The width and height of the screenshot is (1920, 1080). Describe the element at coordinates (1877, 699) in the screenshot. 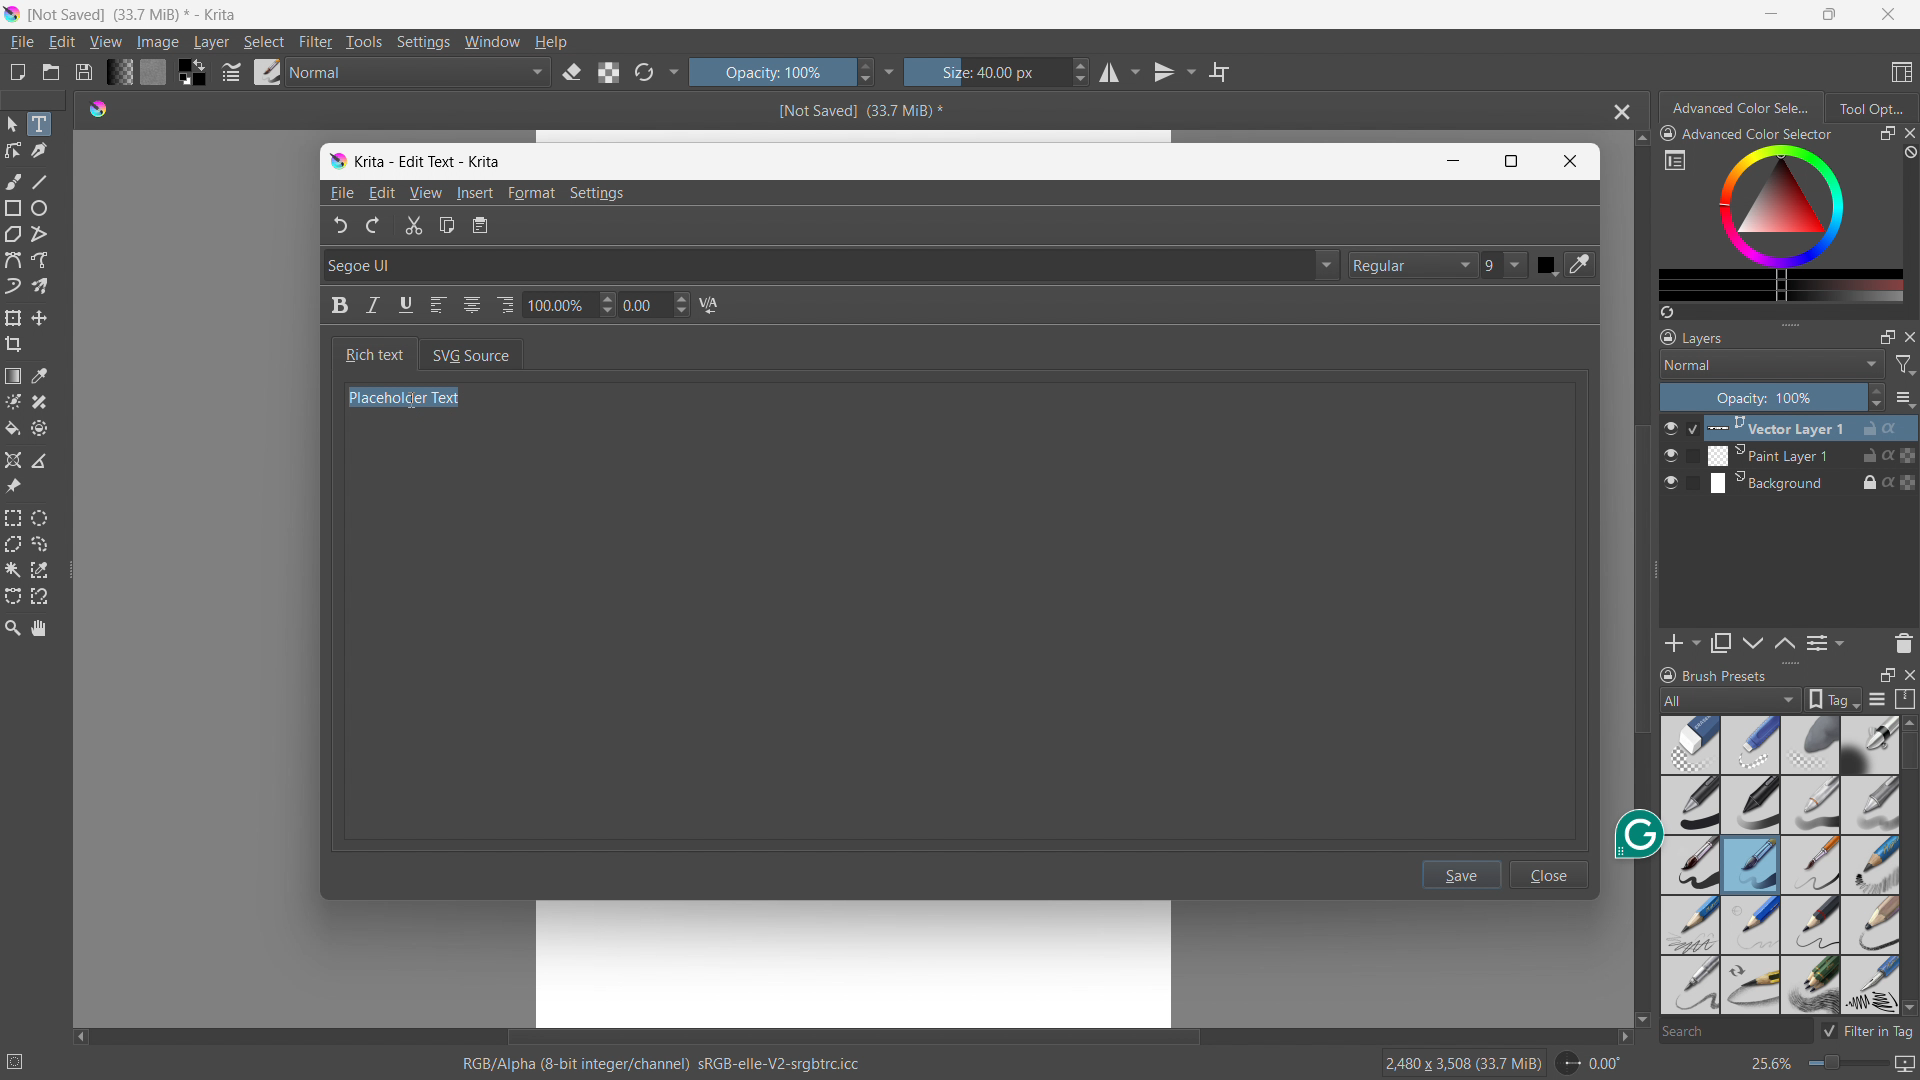

I see `display settings` at that location.